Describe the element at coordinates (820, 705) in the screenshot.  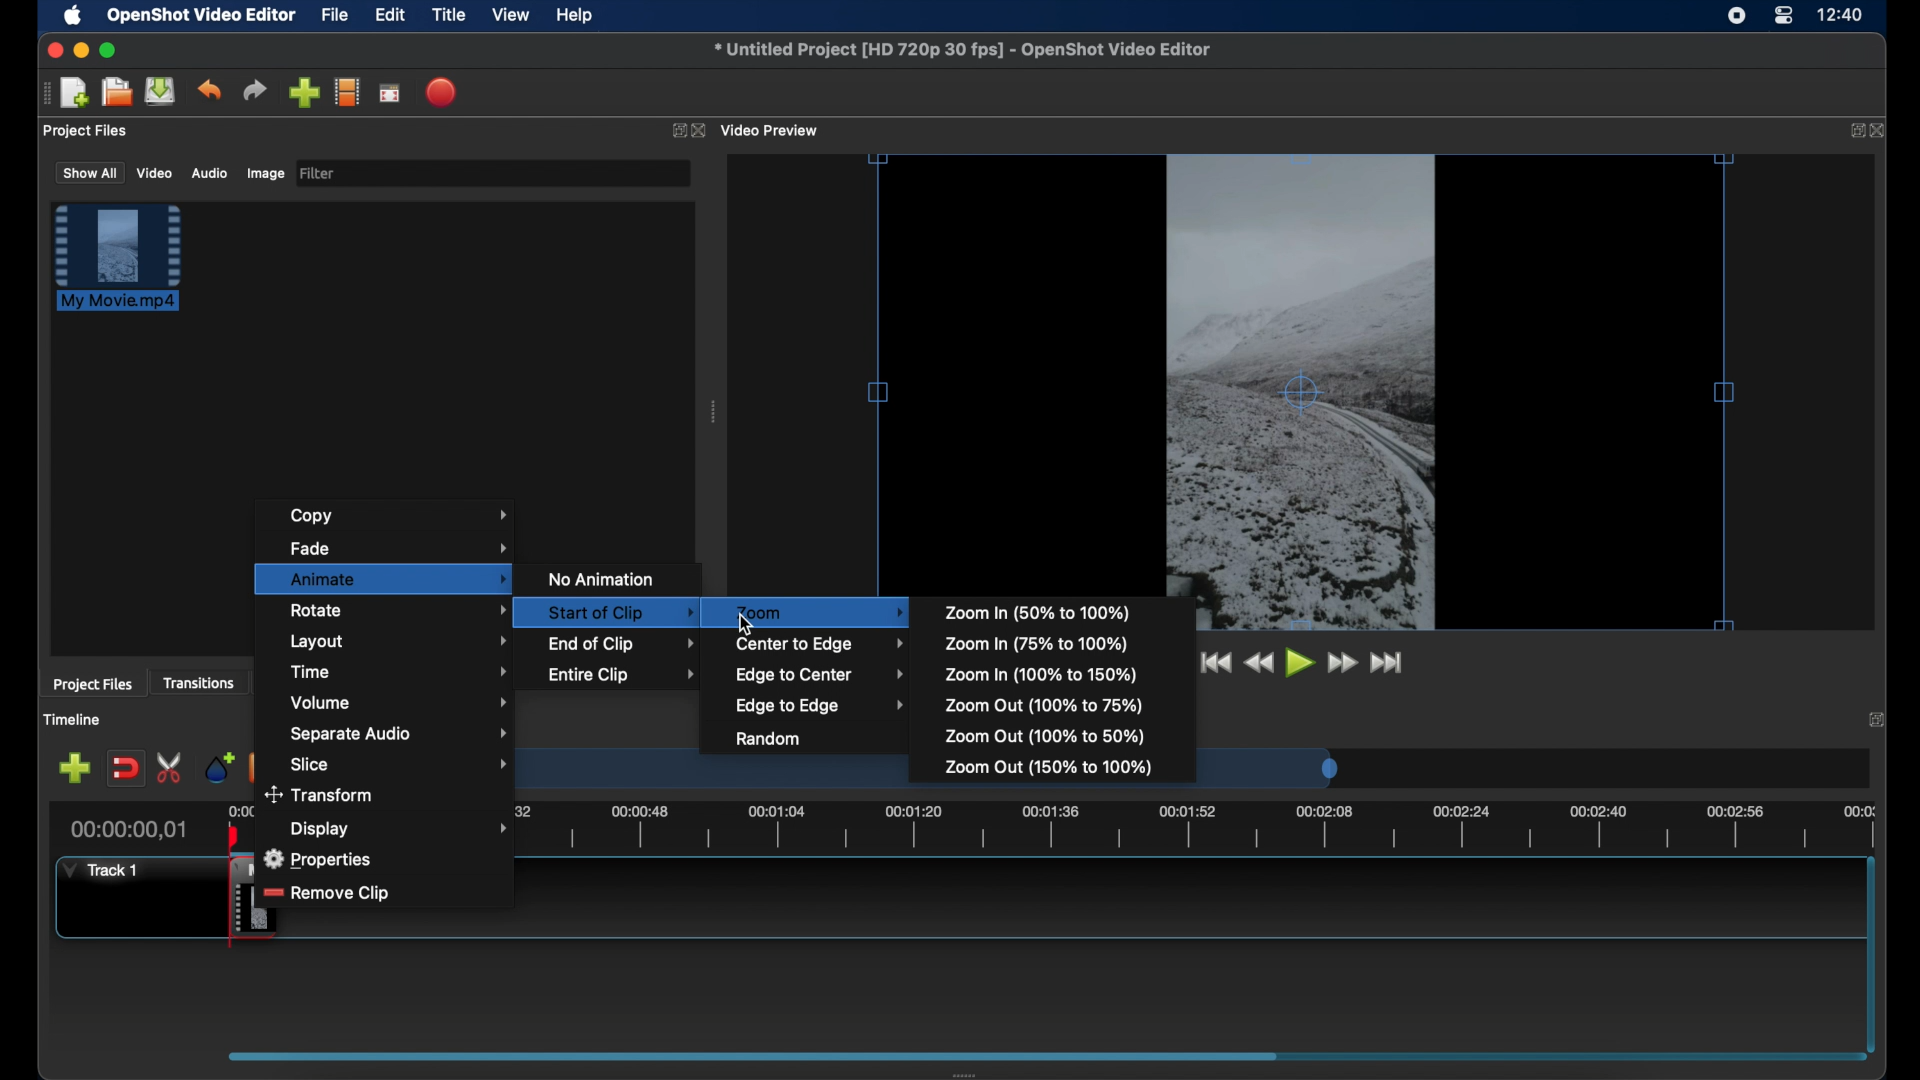
I see `edge to edge` at that location.